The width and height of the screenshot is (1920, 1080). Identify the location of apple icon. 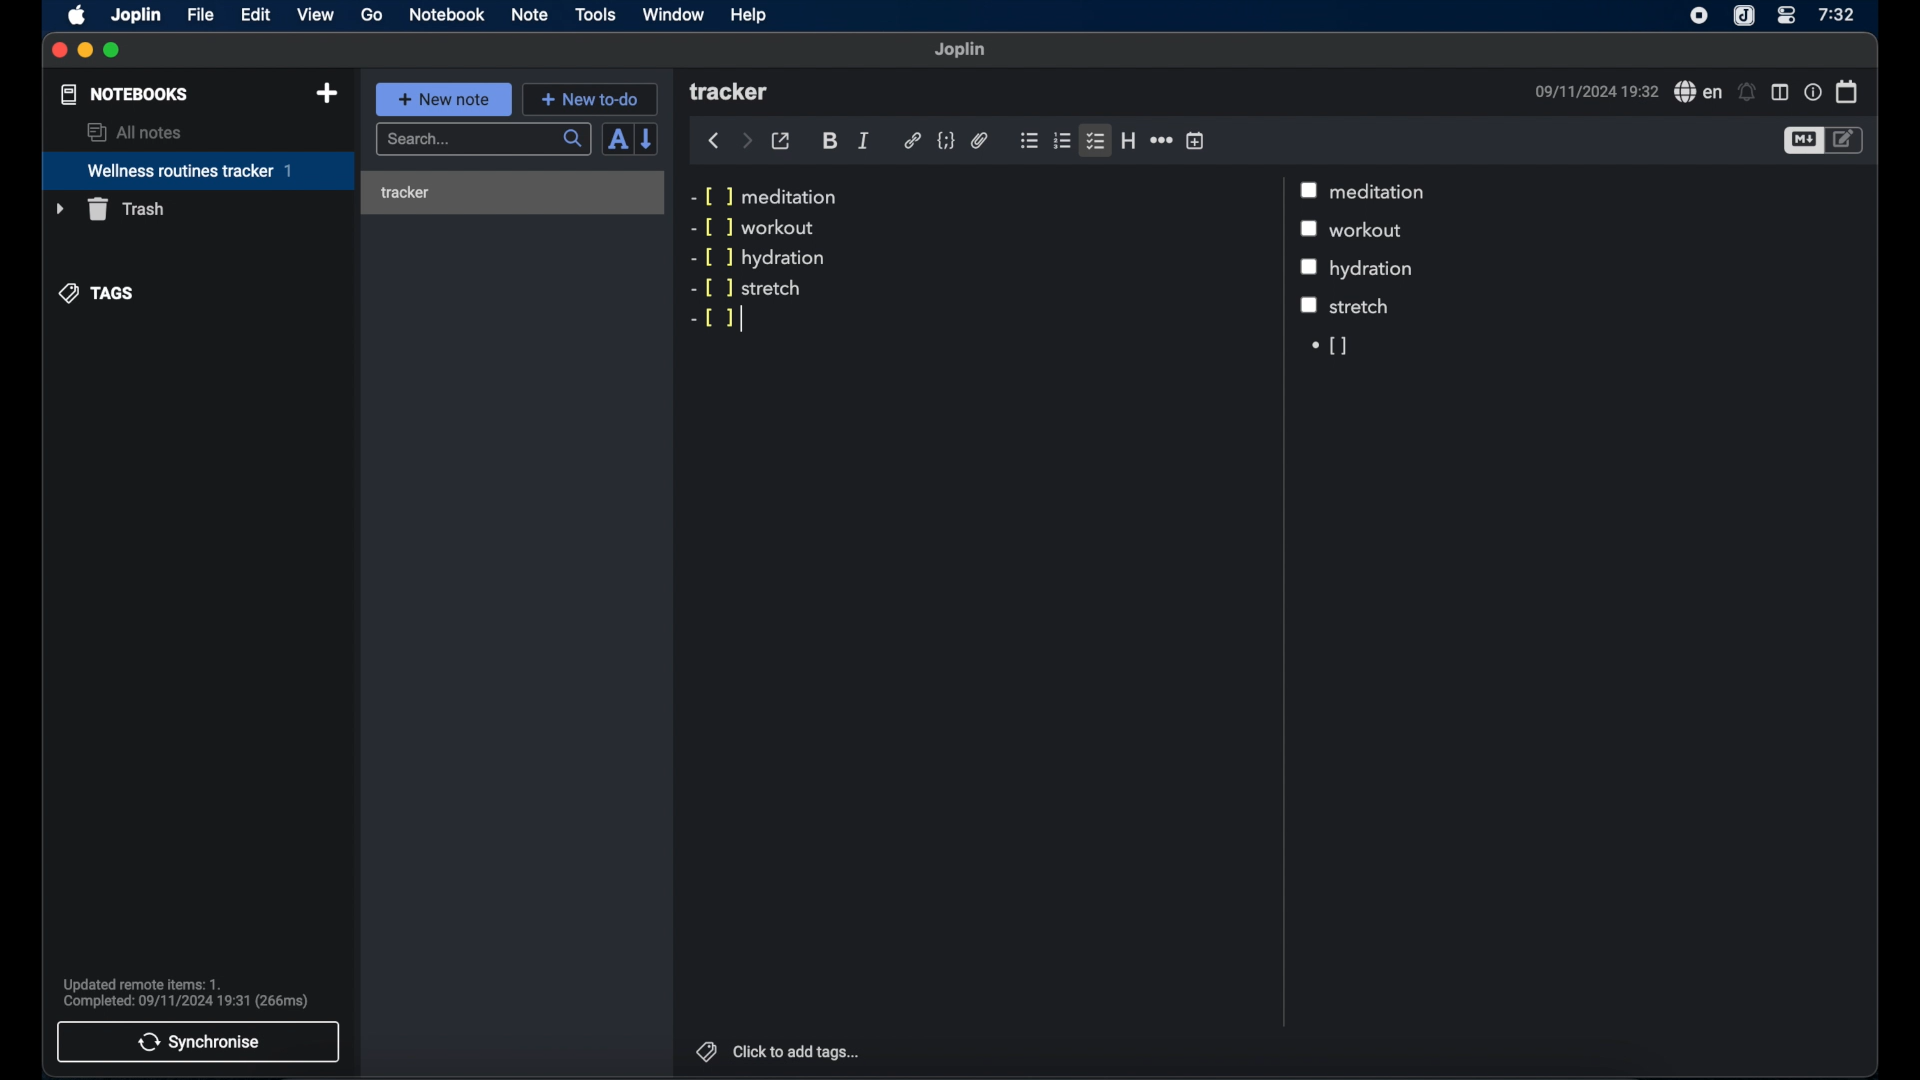
(78, 16).